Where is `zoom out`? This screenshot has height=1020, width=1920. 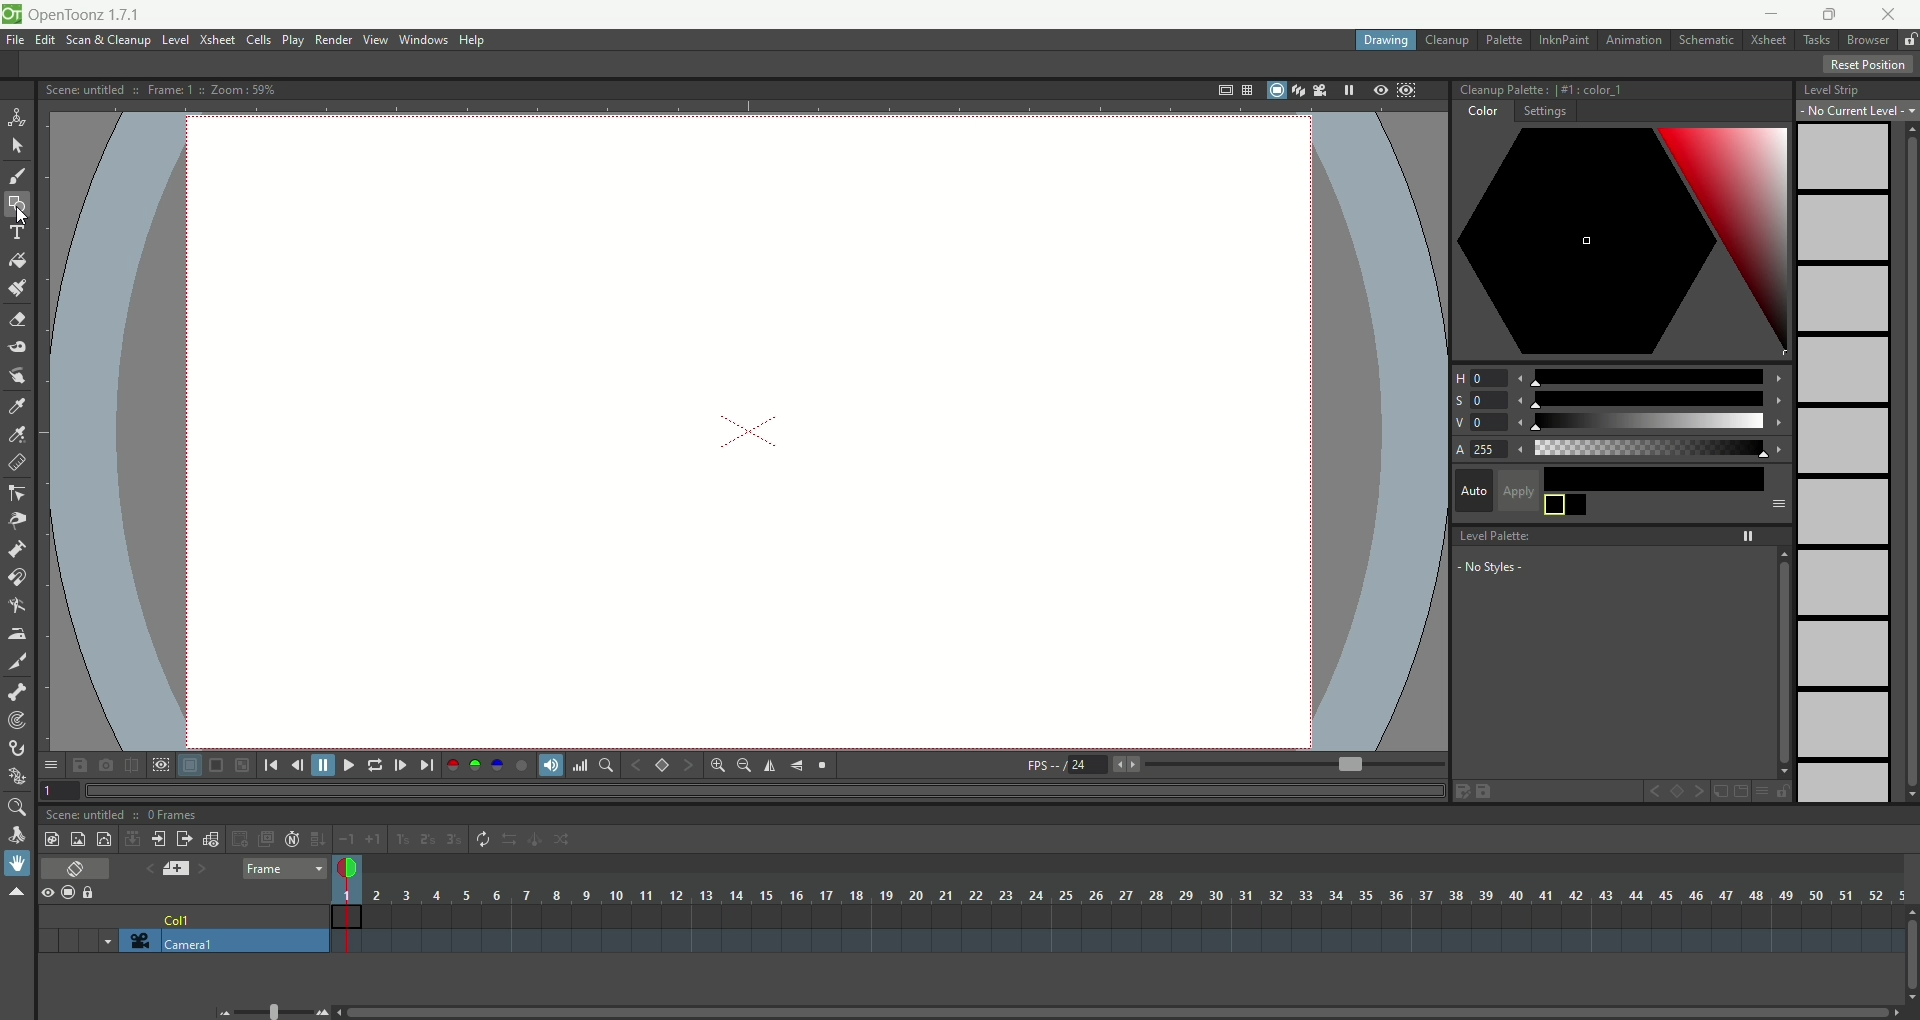
zoom out is located at coordinates (744, 767).